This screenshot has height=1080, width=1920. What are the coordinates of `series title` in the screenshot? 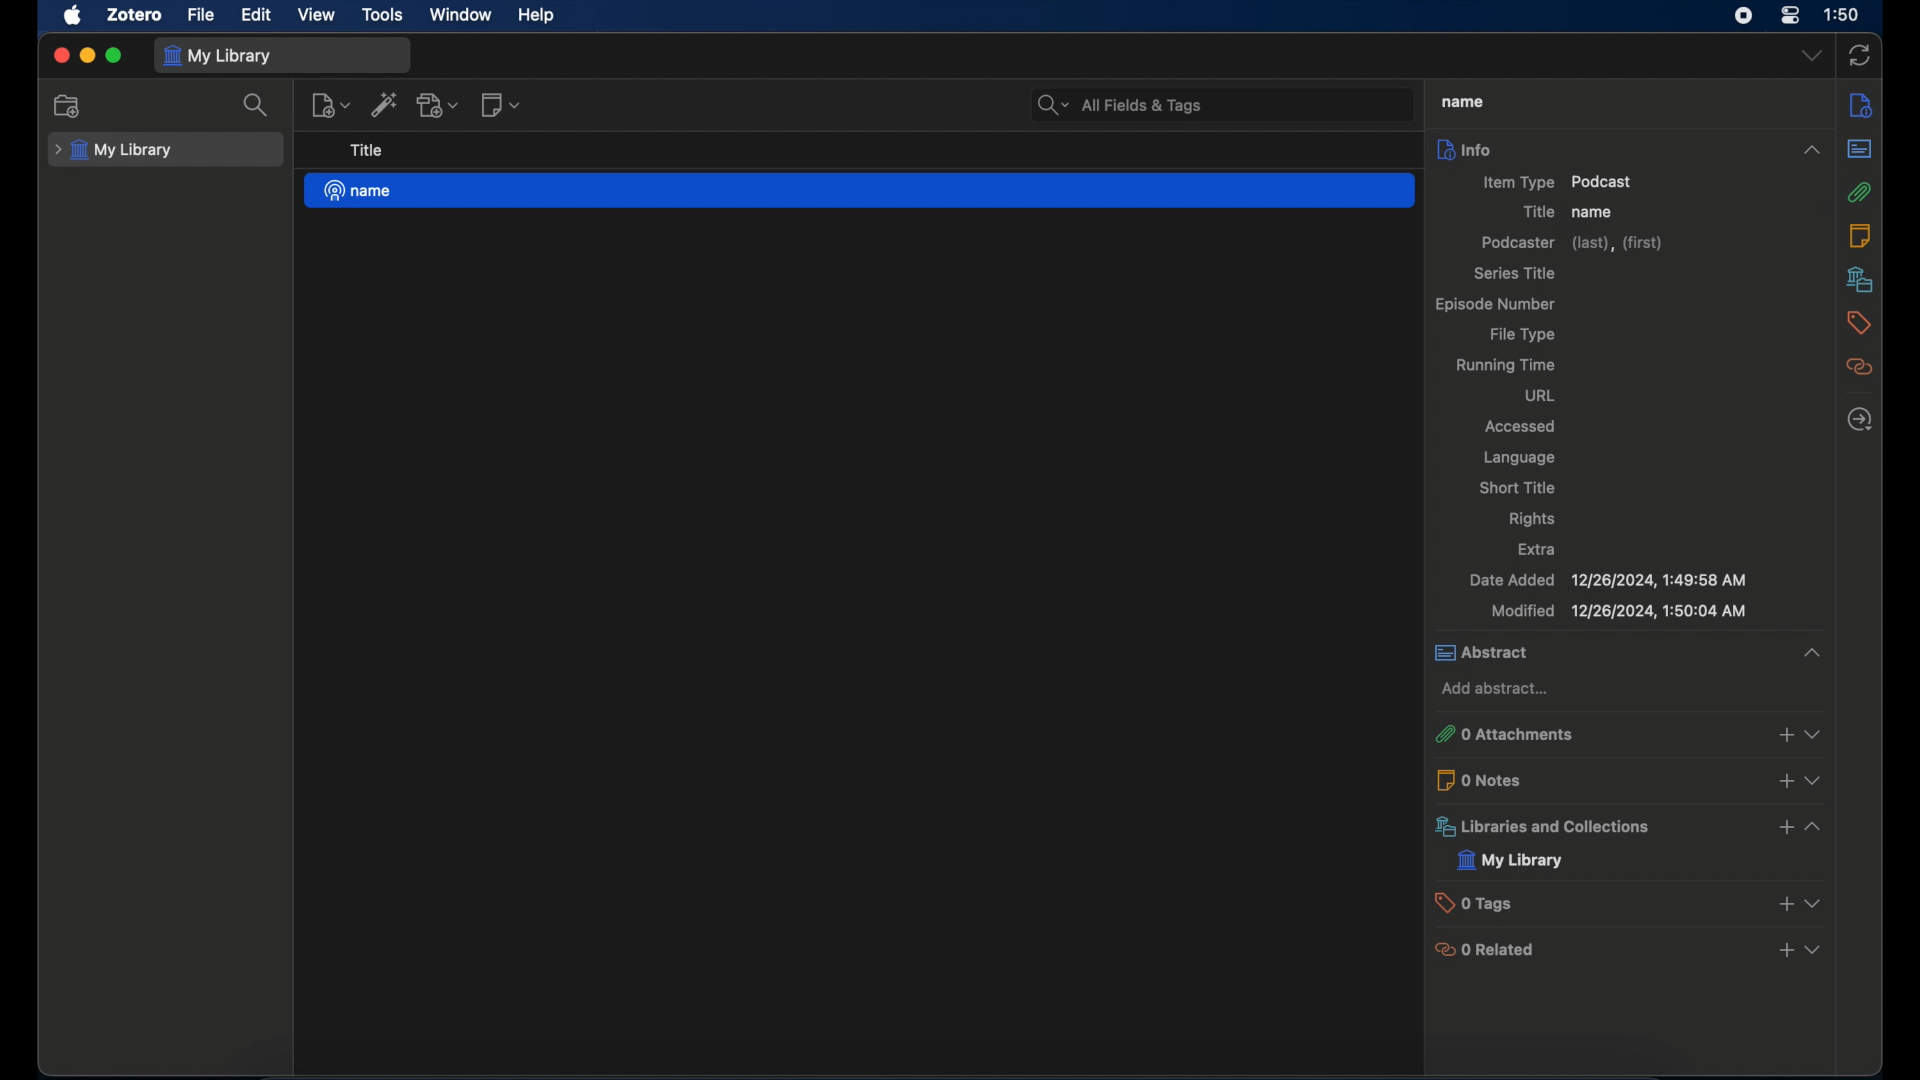 It's located at (1514, 273).